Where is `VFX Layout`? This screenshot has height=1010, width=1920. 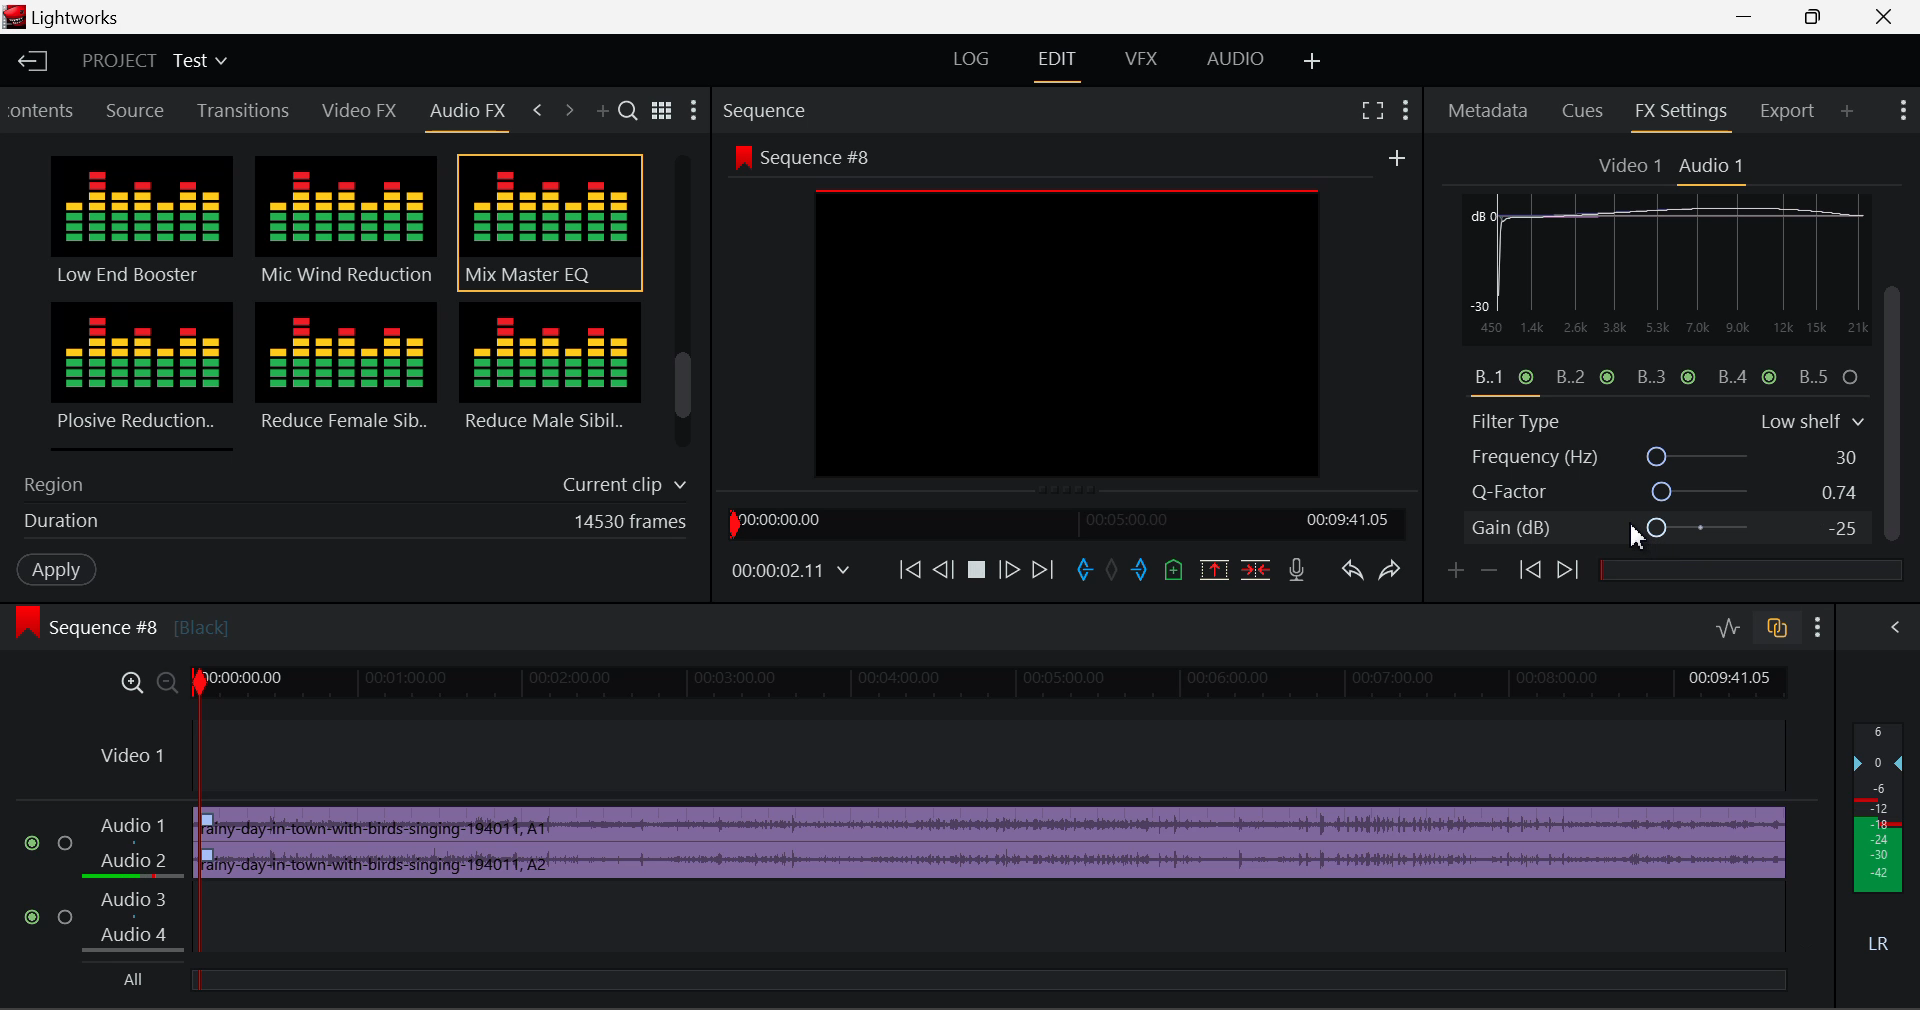 VFX Layout is located at coordinates (1145, 63).